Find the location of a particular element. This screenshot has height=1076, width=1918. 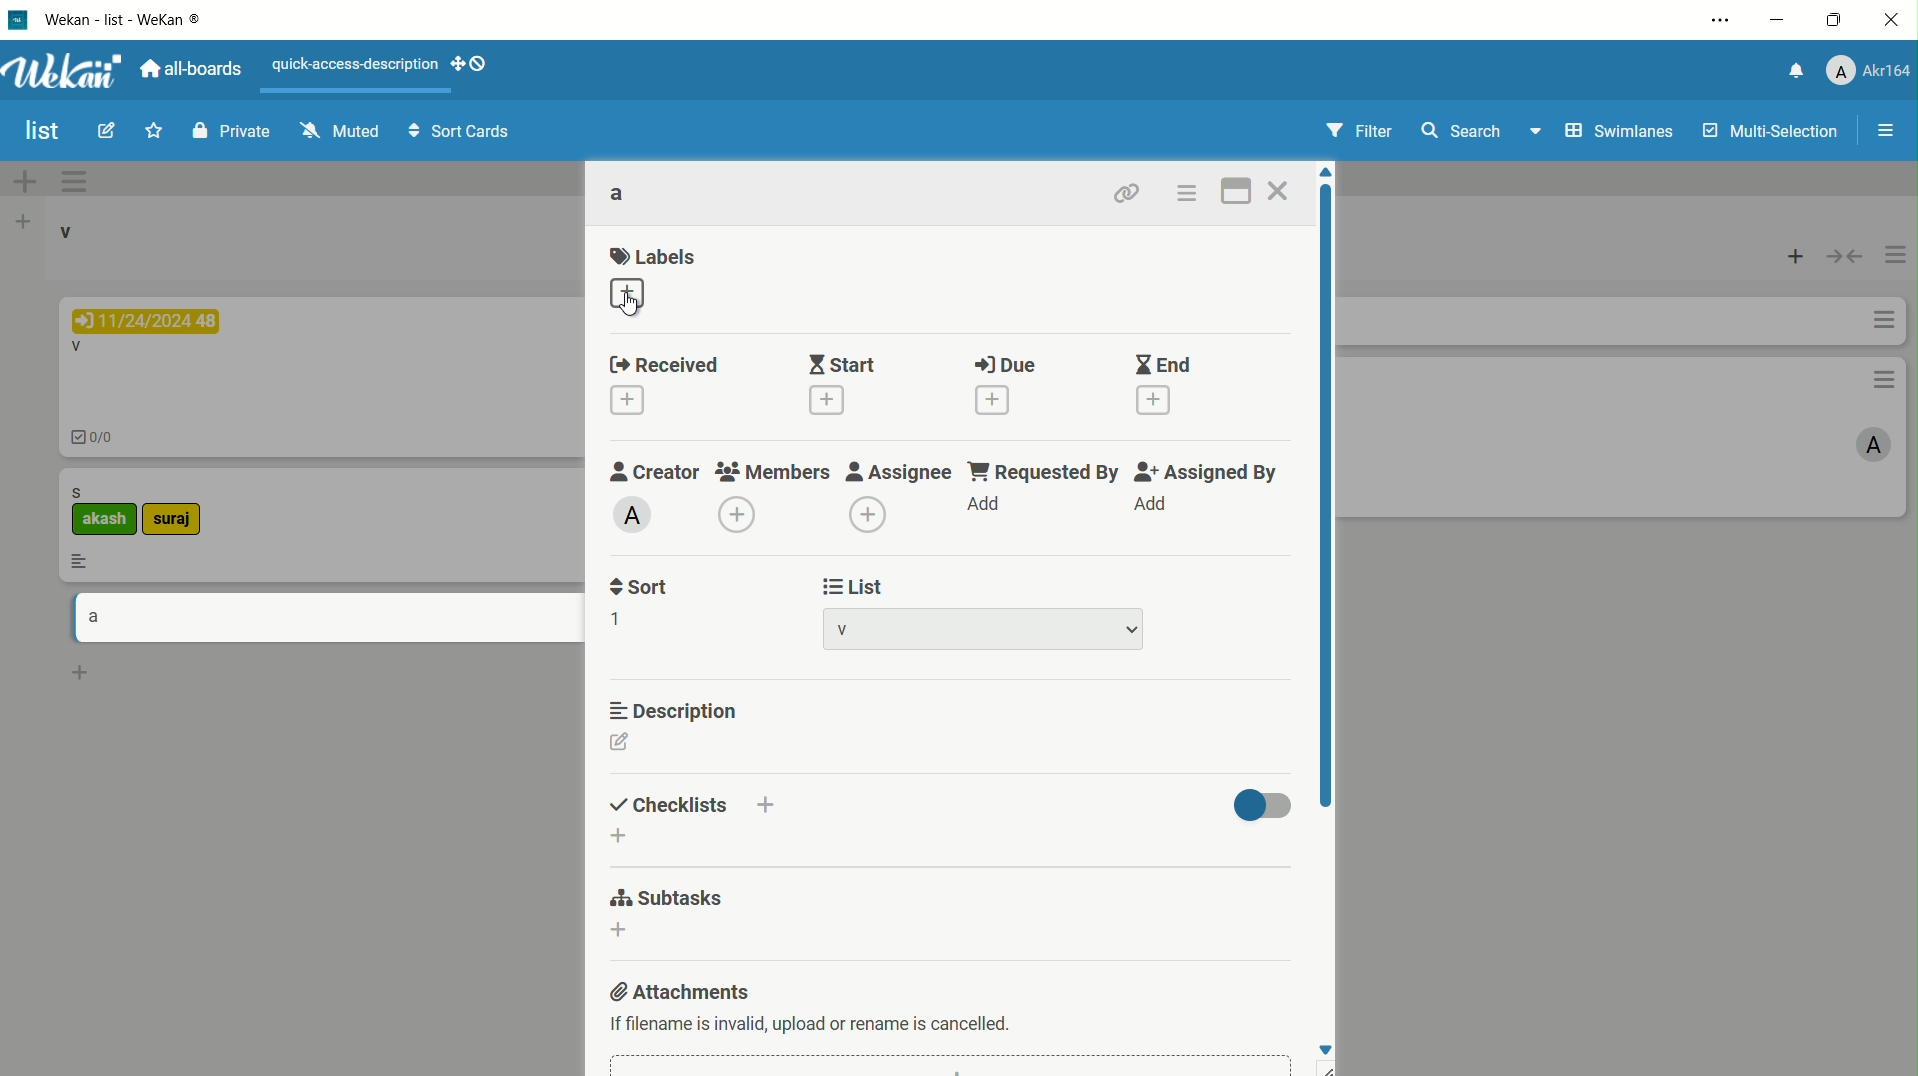

requested by is located at coordinates (1042, 472).